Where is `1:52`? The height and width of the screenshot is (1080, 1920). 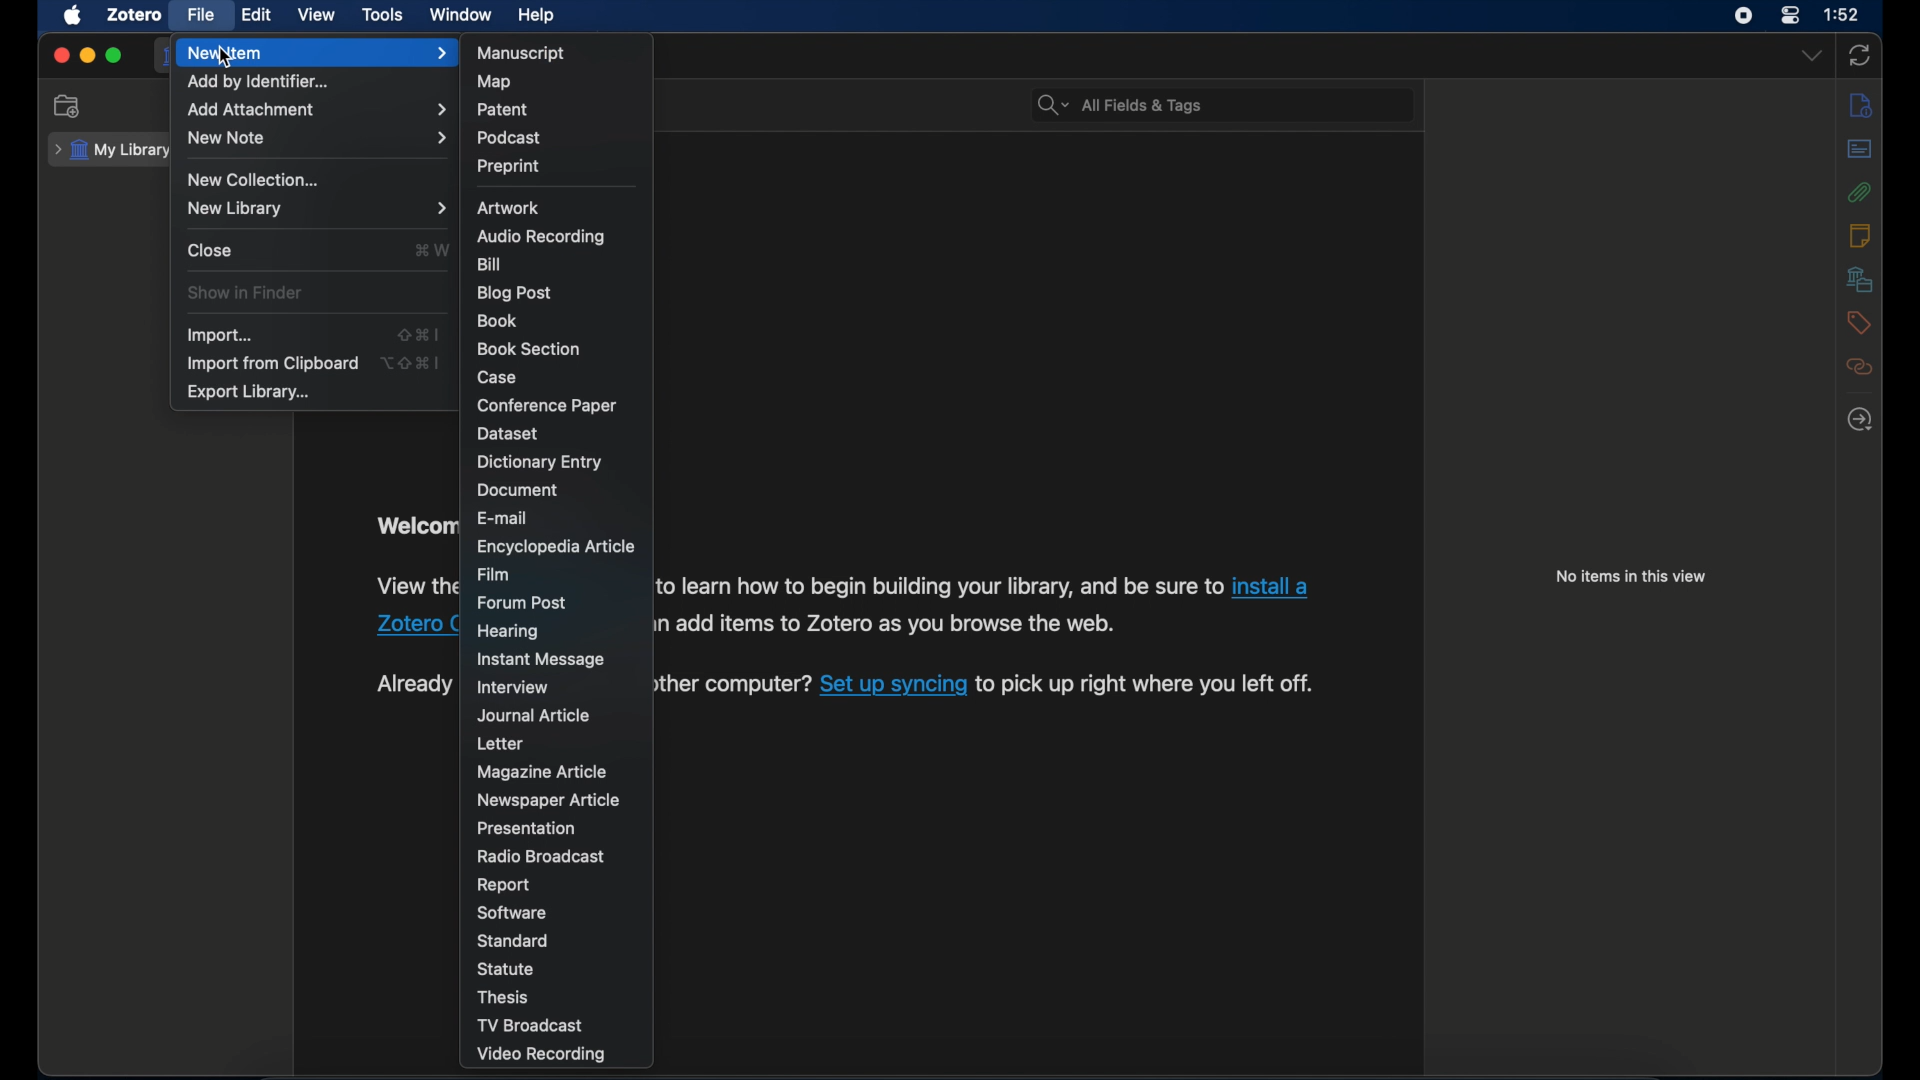
1:52 is located at coordinates (1843, 14).